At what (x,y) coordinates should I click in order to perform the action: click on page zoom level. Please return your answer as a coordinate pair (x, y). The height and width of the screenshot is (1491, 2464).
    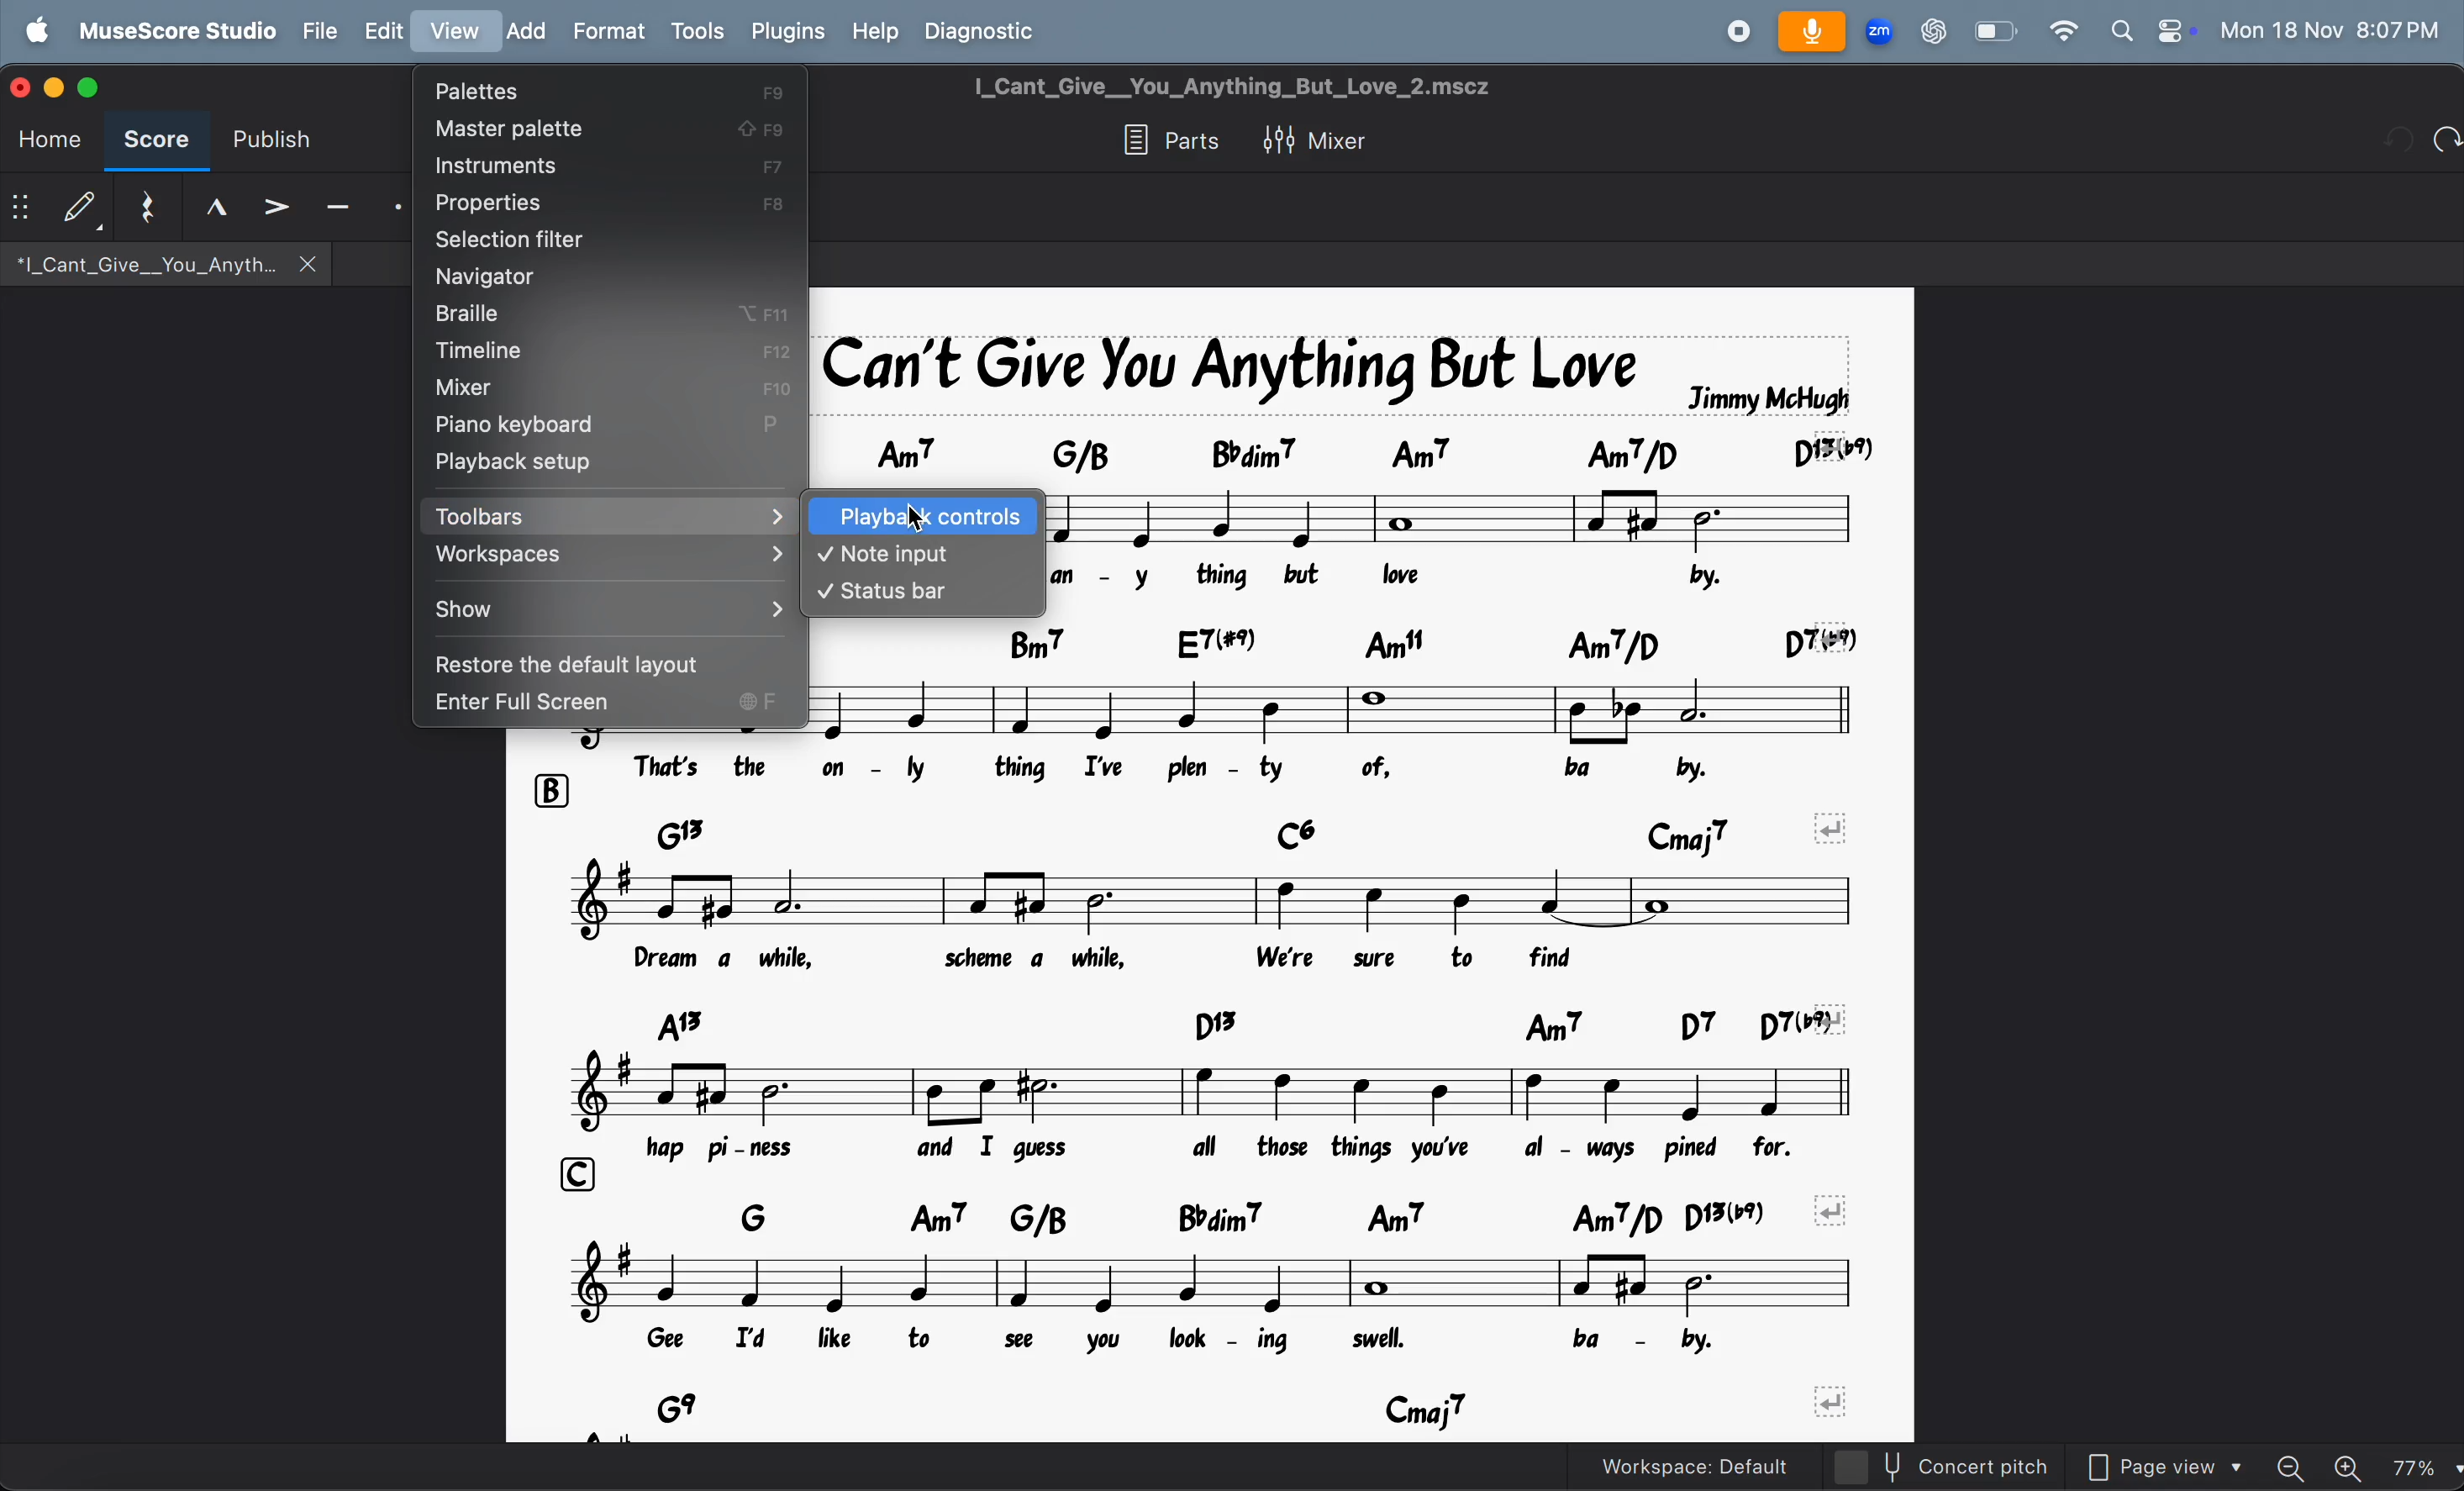
    Looking at the image, I should click on (2424, 1468).